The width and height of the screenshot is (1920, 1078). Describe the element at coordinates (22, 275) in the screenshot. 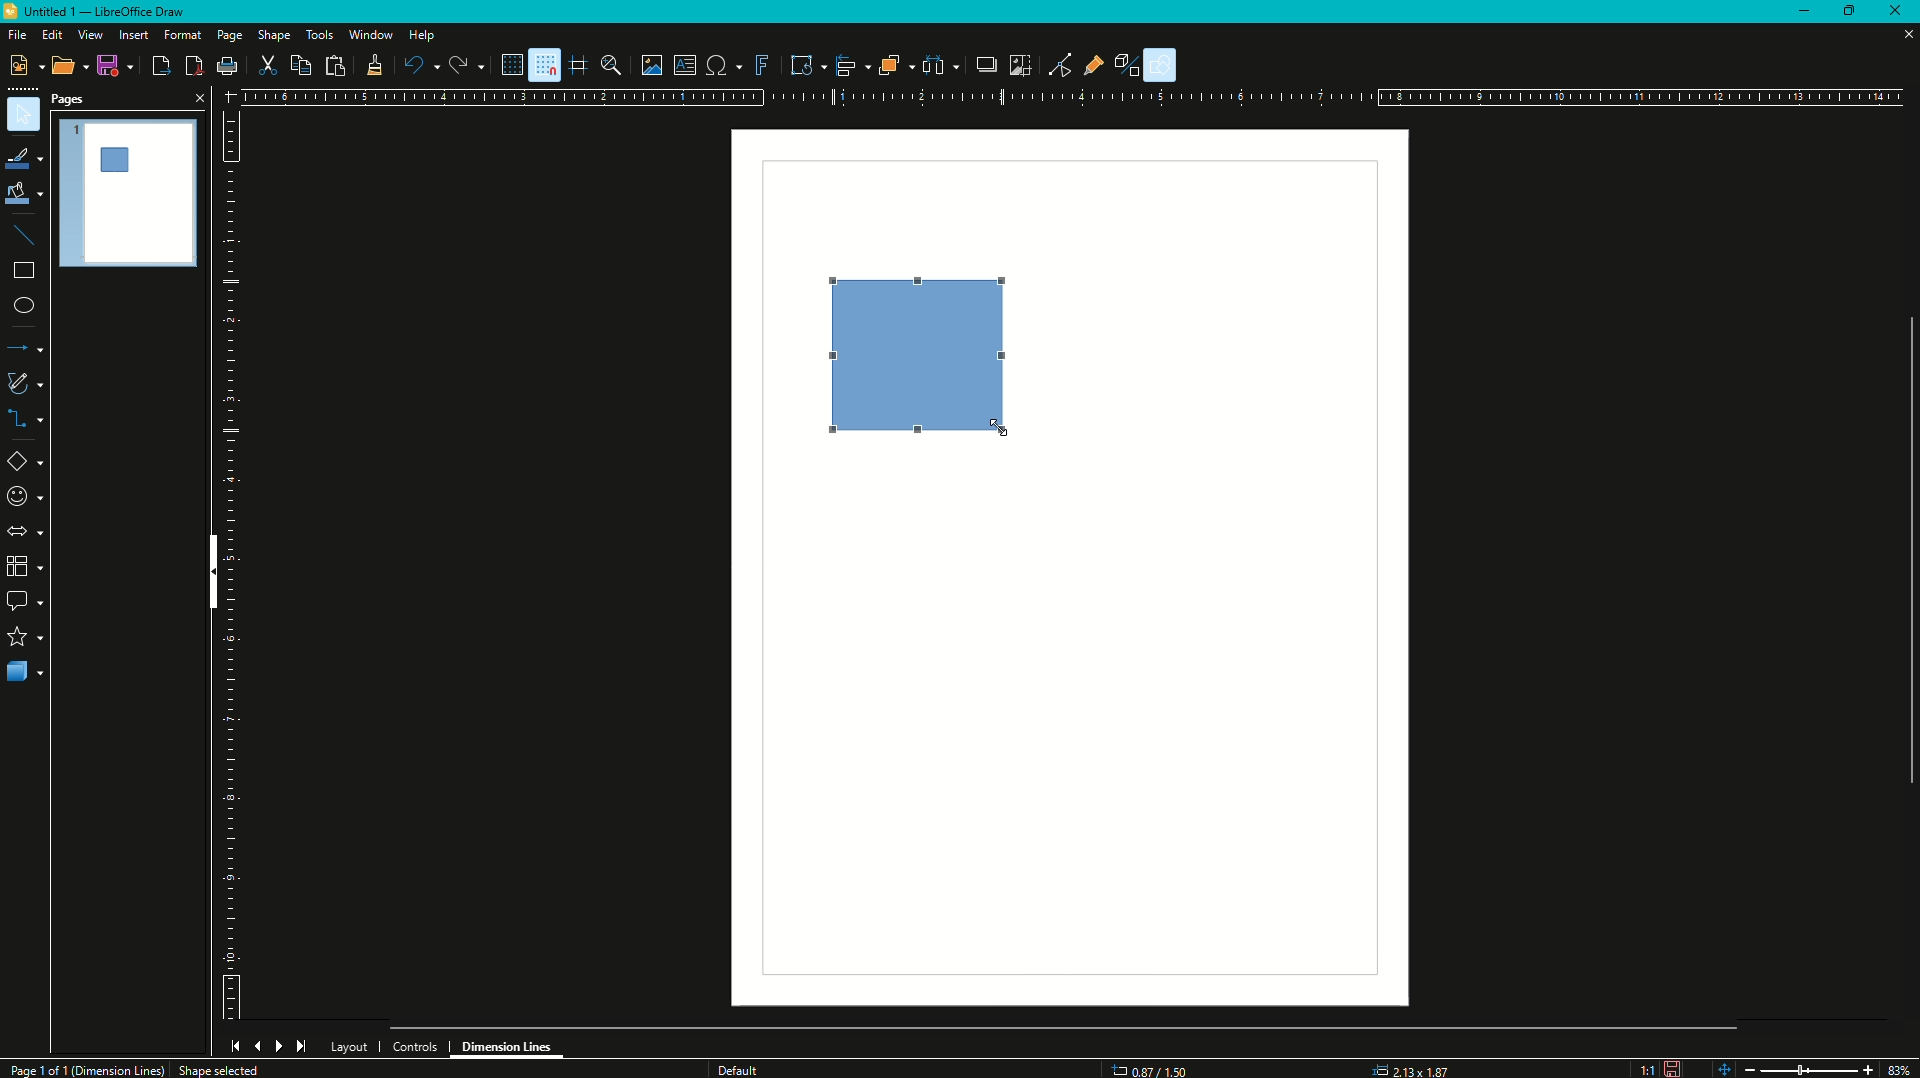

I see `Rectangle` at that location.